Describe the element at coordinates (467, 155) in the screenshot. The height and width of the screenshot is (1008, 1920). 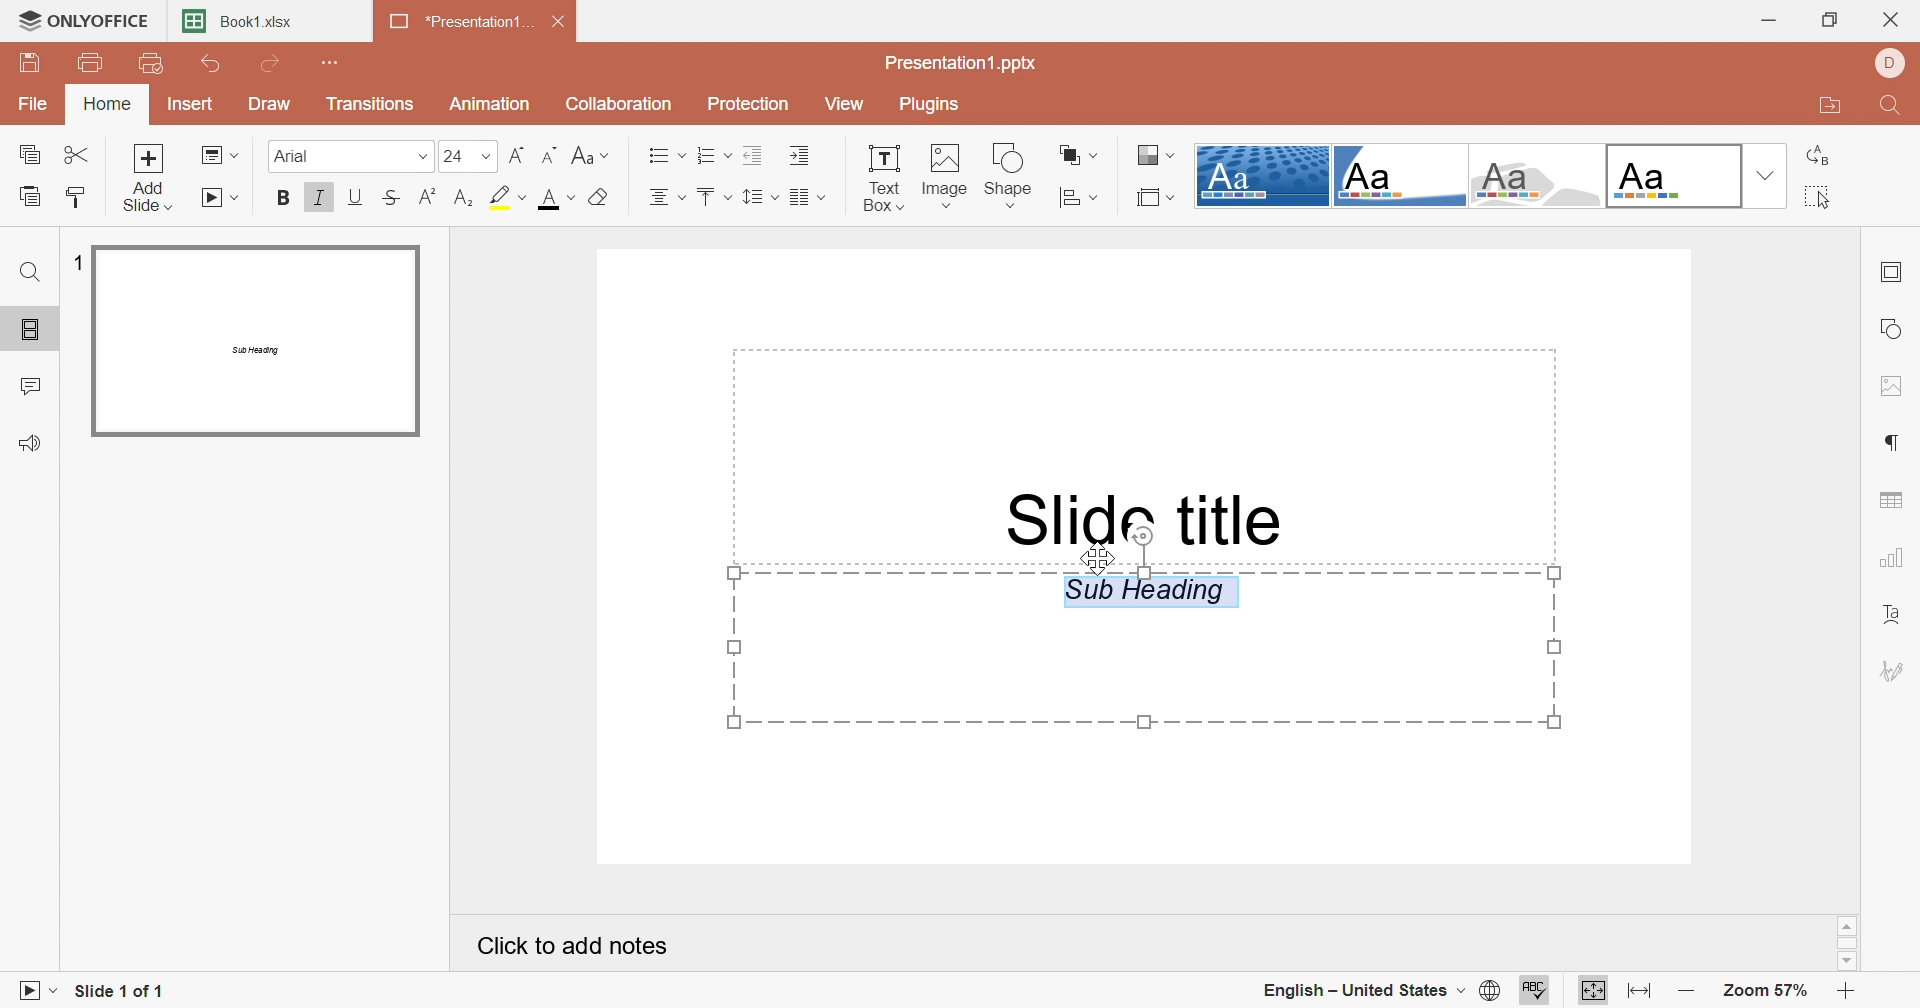
I see `24` at that location.